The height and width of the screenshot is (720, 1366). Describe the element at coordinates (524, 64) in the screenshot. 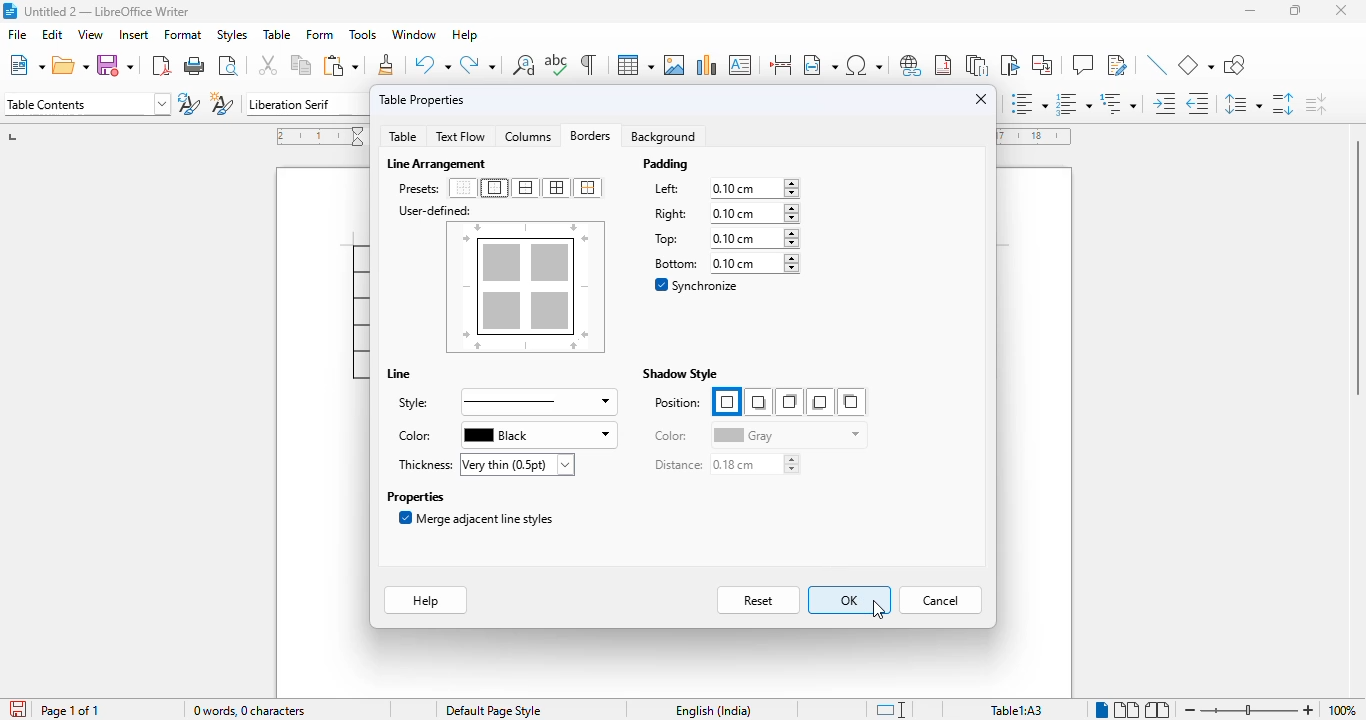

I see `find and replace` at that location.